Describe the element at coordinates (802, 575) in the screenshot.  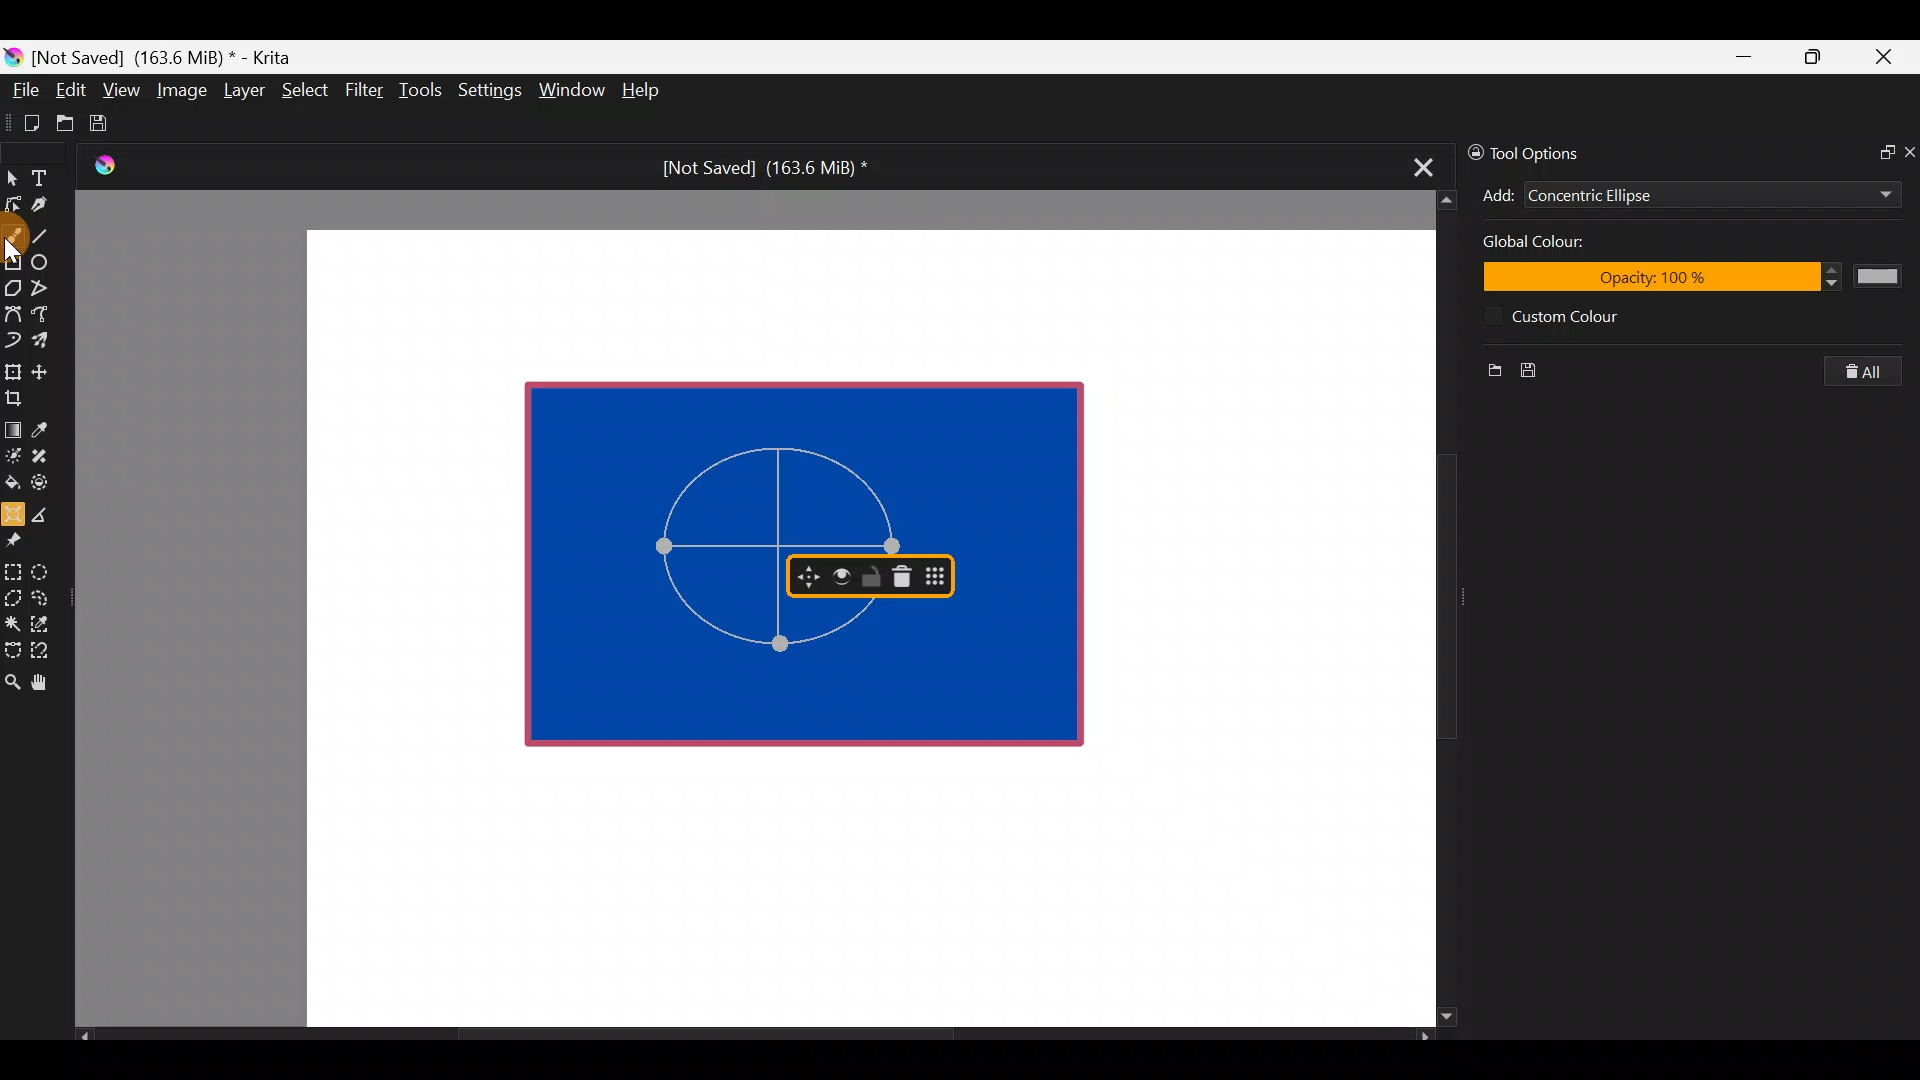
I see `Move` at that location.